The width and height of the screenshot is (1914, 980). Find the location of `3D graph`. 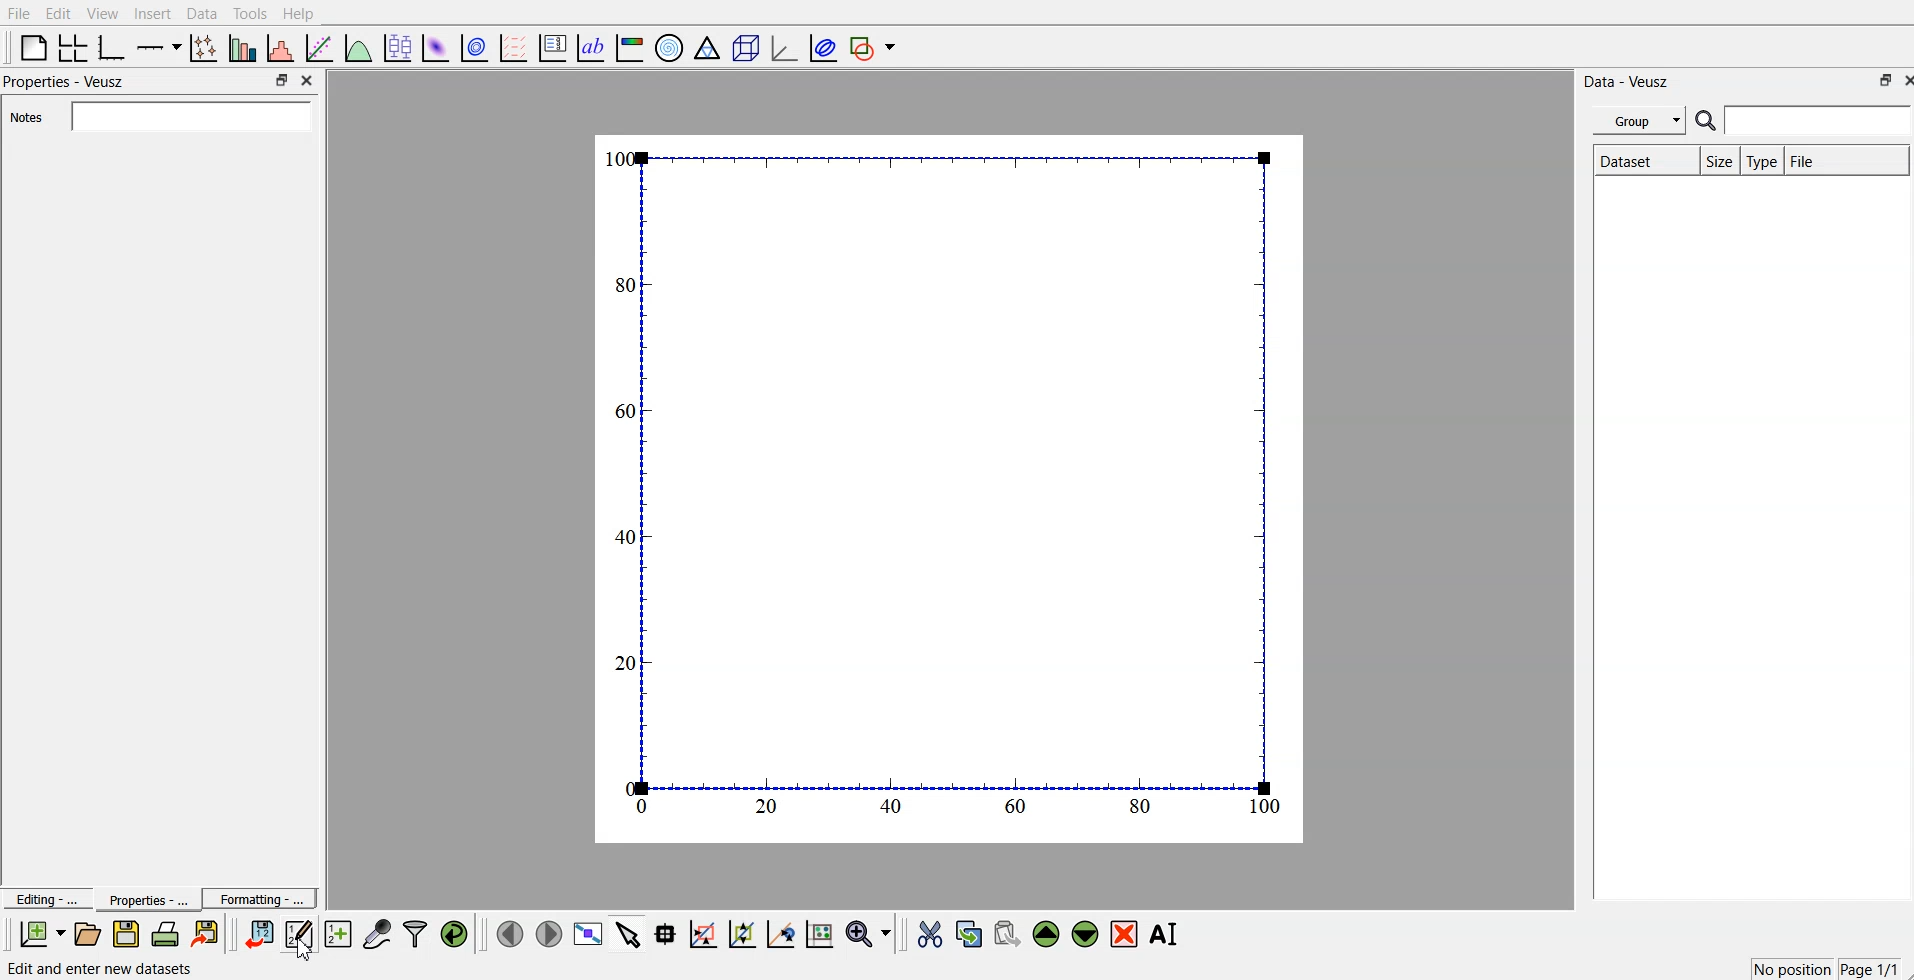

3D graph is located at coordinates (782, 47).